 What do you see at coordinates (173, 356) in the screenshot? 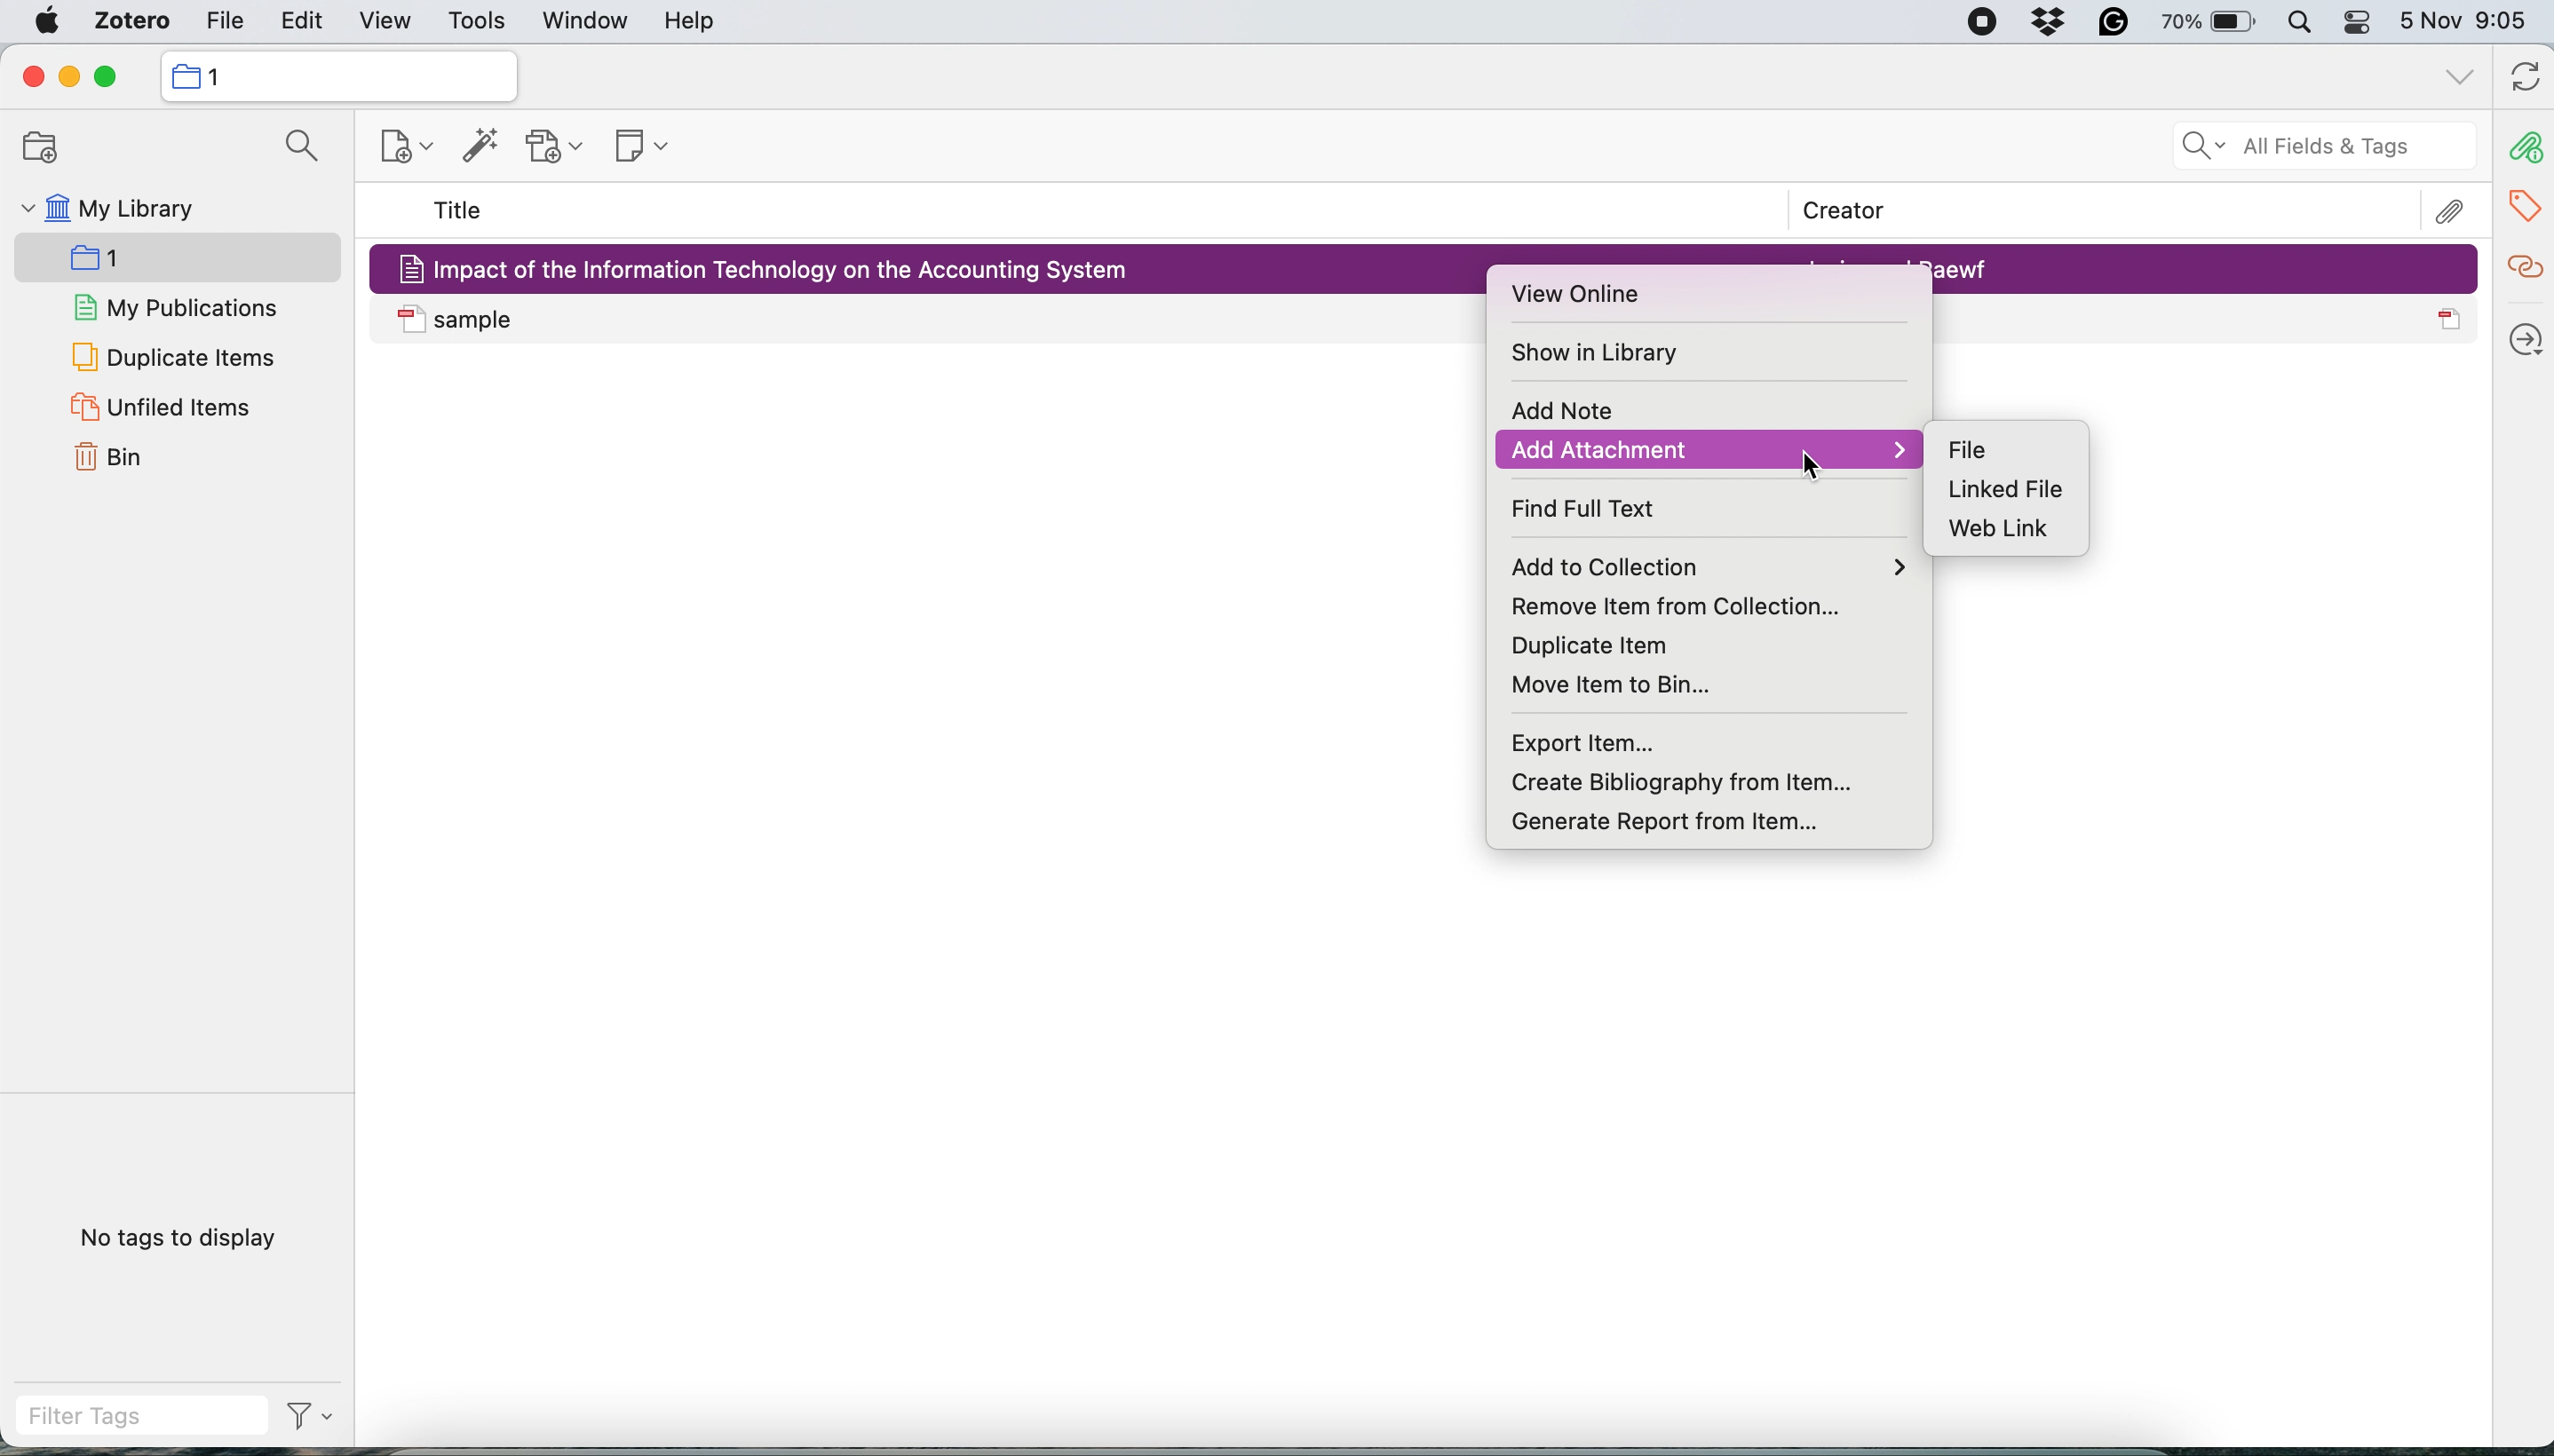
I see `duplicate items` at bounding box center [173, 356].